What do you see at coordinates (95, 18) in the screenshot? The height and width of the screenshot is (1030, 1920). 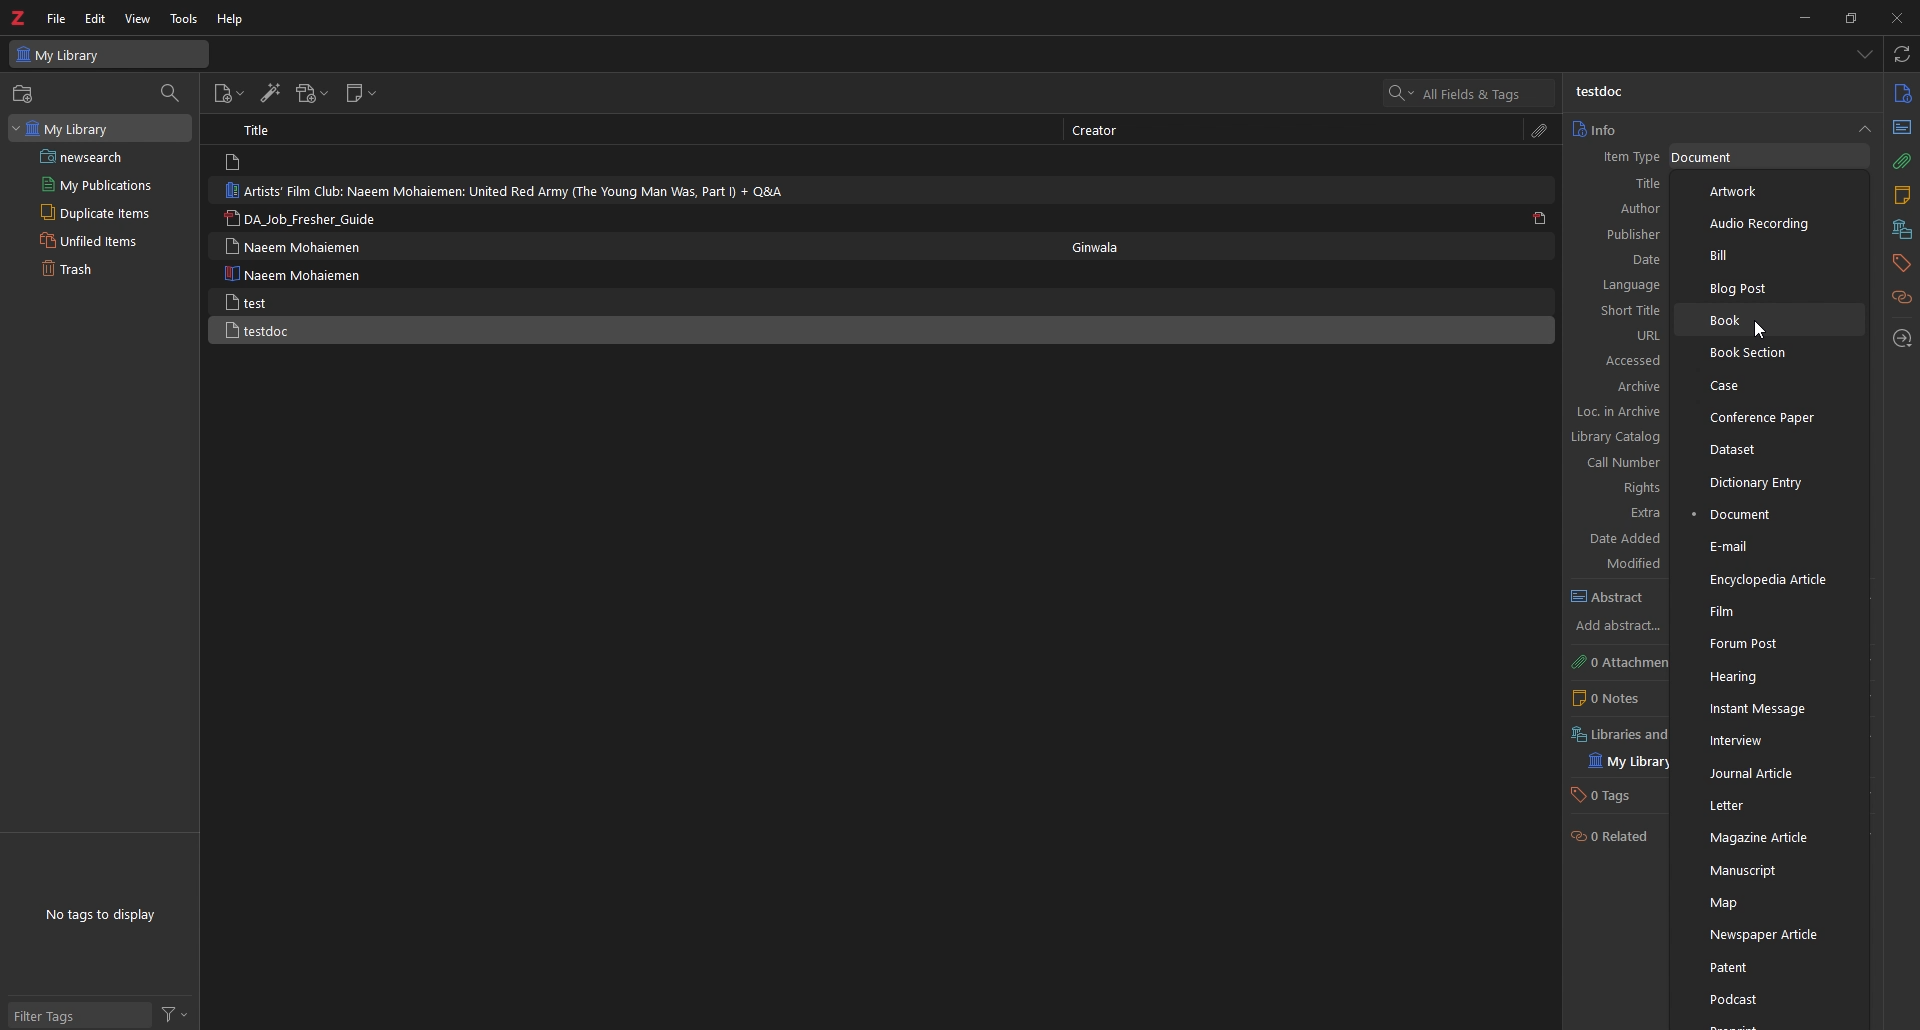 I see `edit` at bounding box center [95, 18].